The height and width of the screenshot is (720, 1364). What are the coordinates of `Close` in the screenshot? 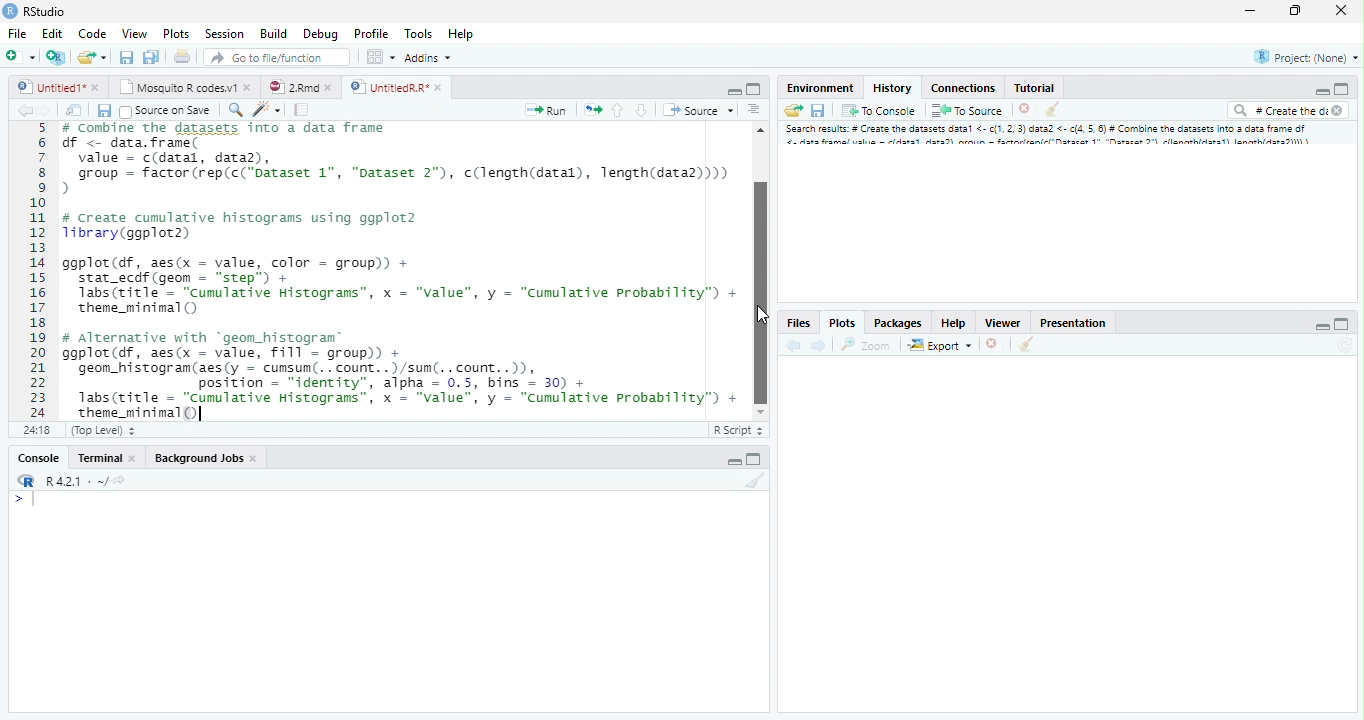 It's located at (1339, 10).